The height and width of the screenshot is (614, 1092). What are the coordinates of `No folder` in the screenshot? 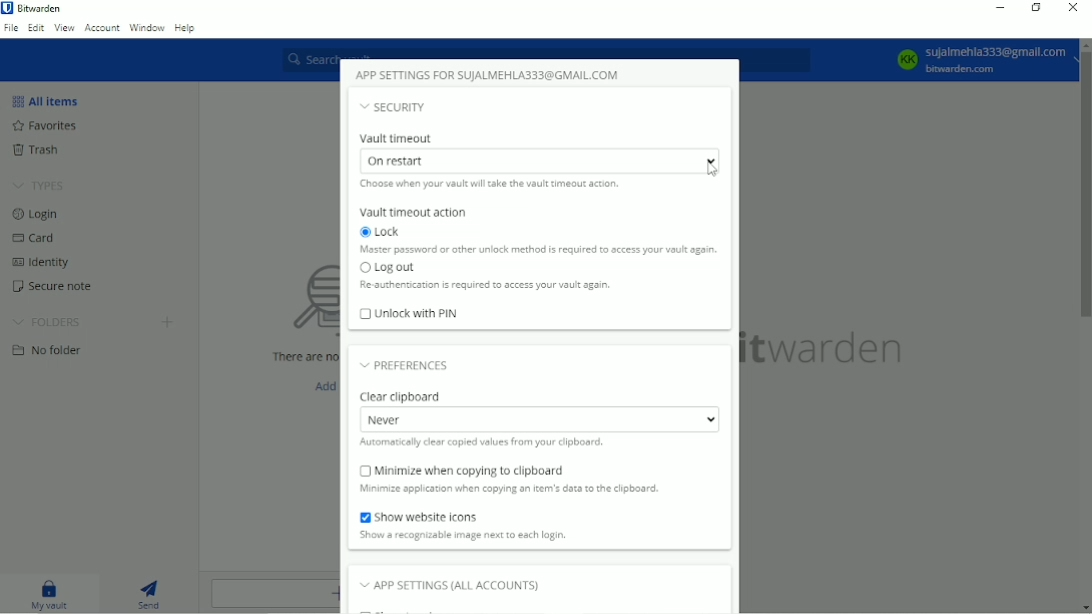 It's located at (49, 349).